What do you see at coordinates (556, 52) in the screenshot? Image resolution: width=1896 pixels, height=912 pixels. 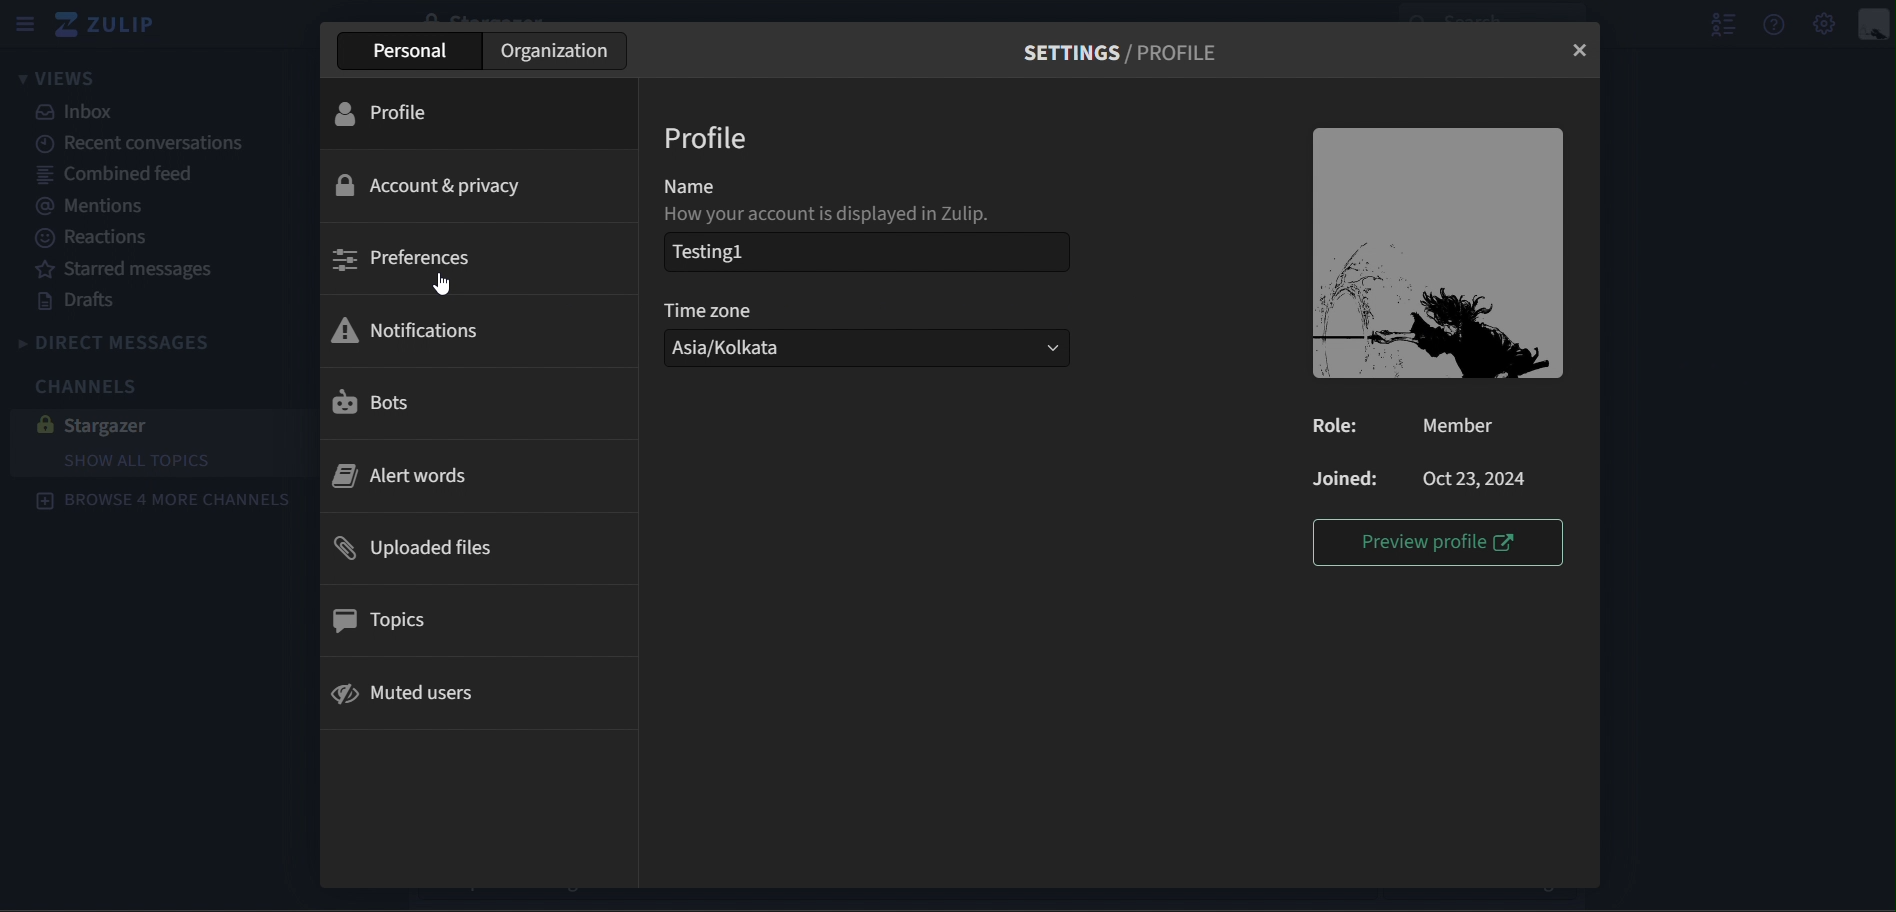 I see `organization` at bounding box center [556, 52].